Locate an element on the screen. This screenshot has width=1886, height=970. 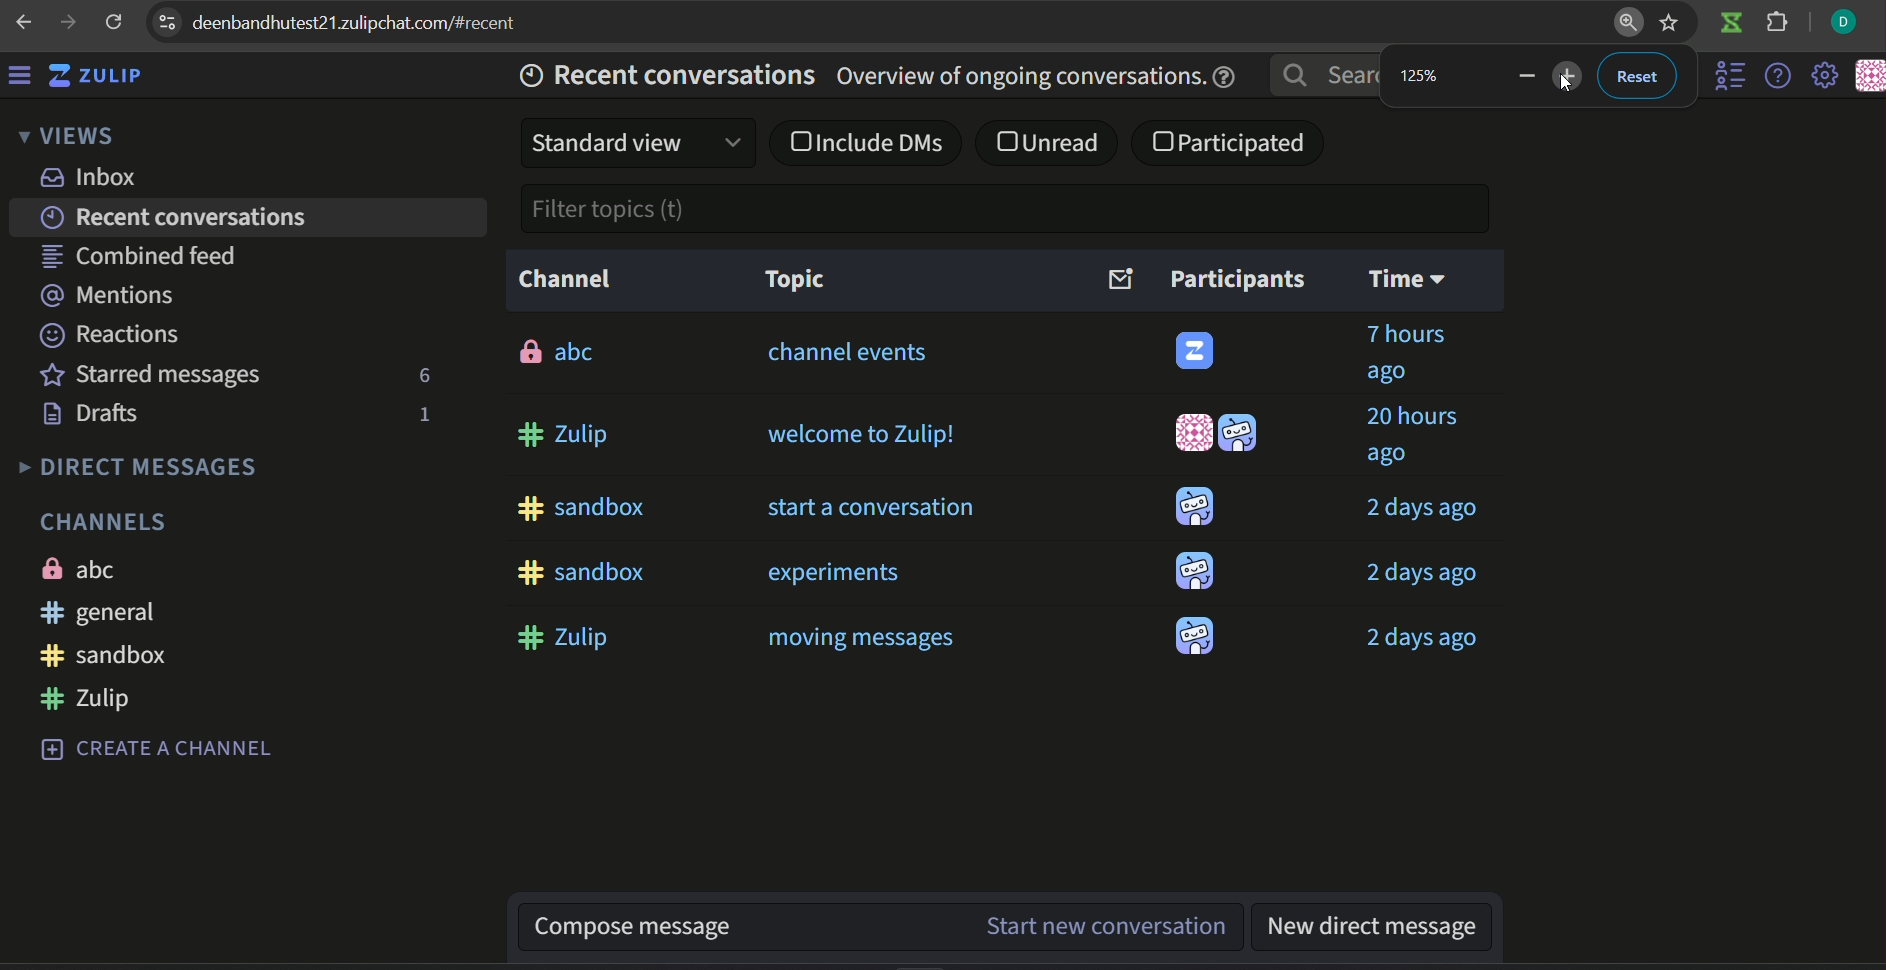
start a conversation is located at coordinates (869, 506).